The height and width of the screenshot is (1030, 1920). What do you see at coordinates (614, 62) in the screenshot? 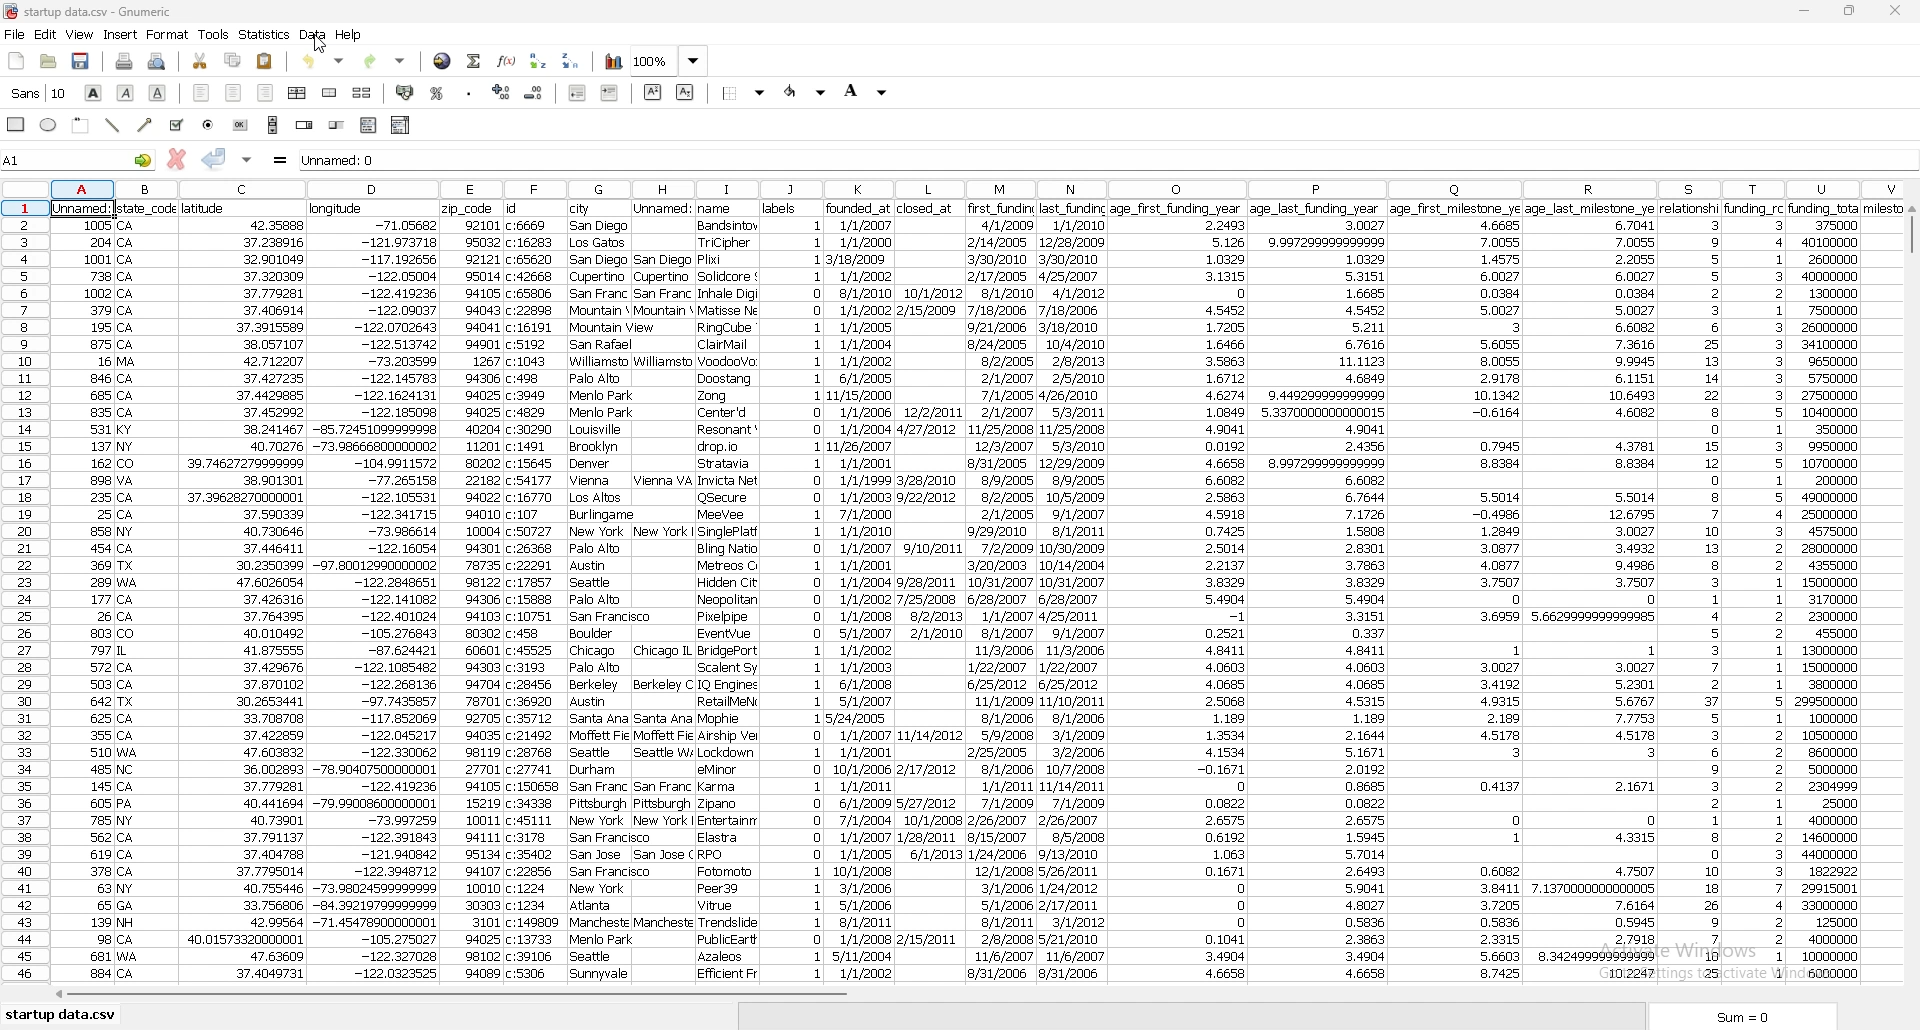
I see `chart` at bounding box center [614, 62].